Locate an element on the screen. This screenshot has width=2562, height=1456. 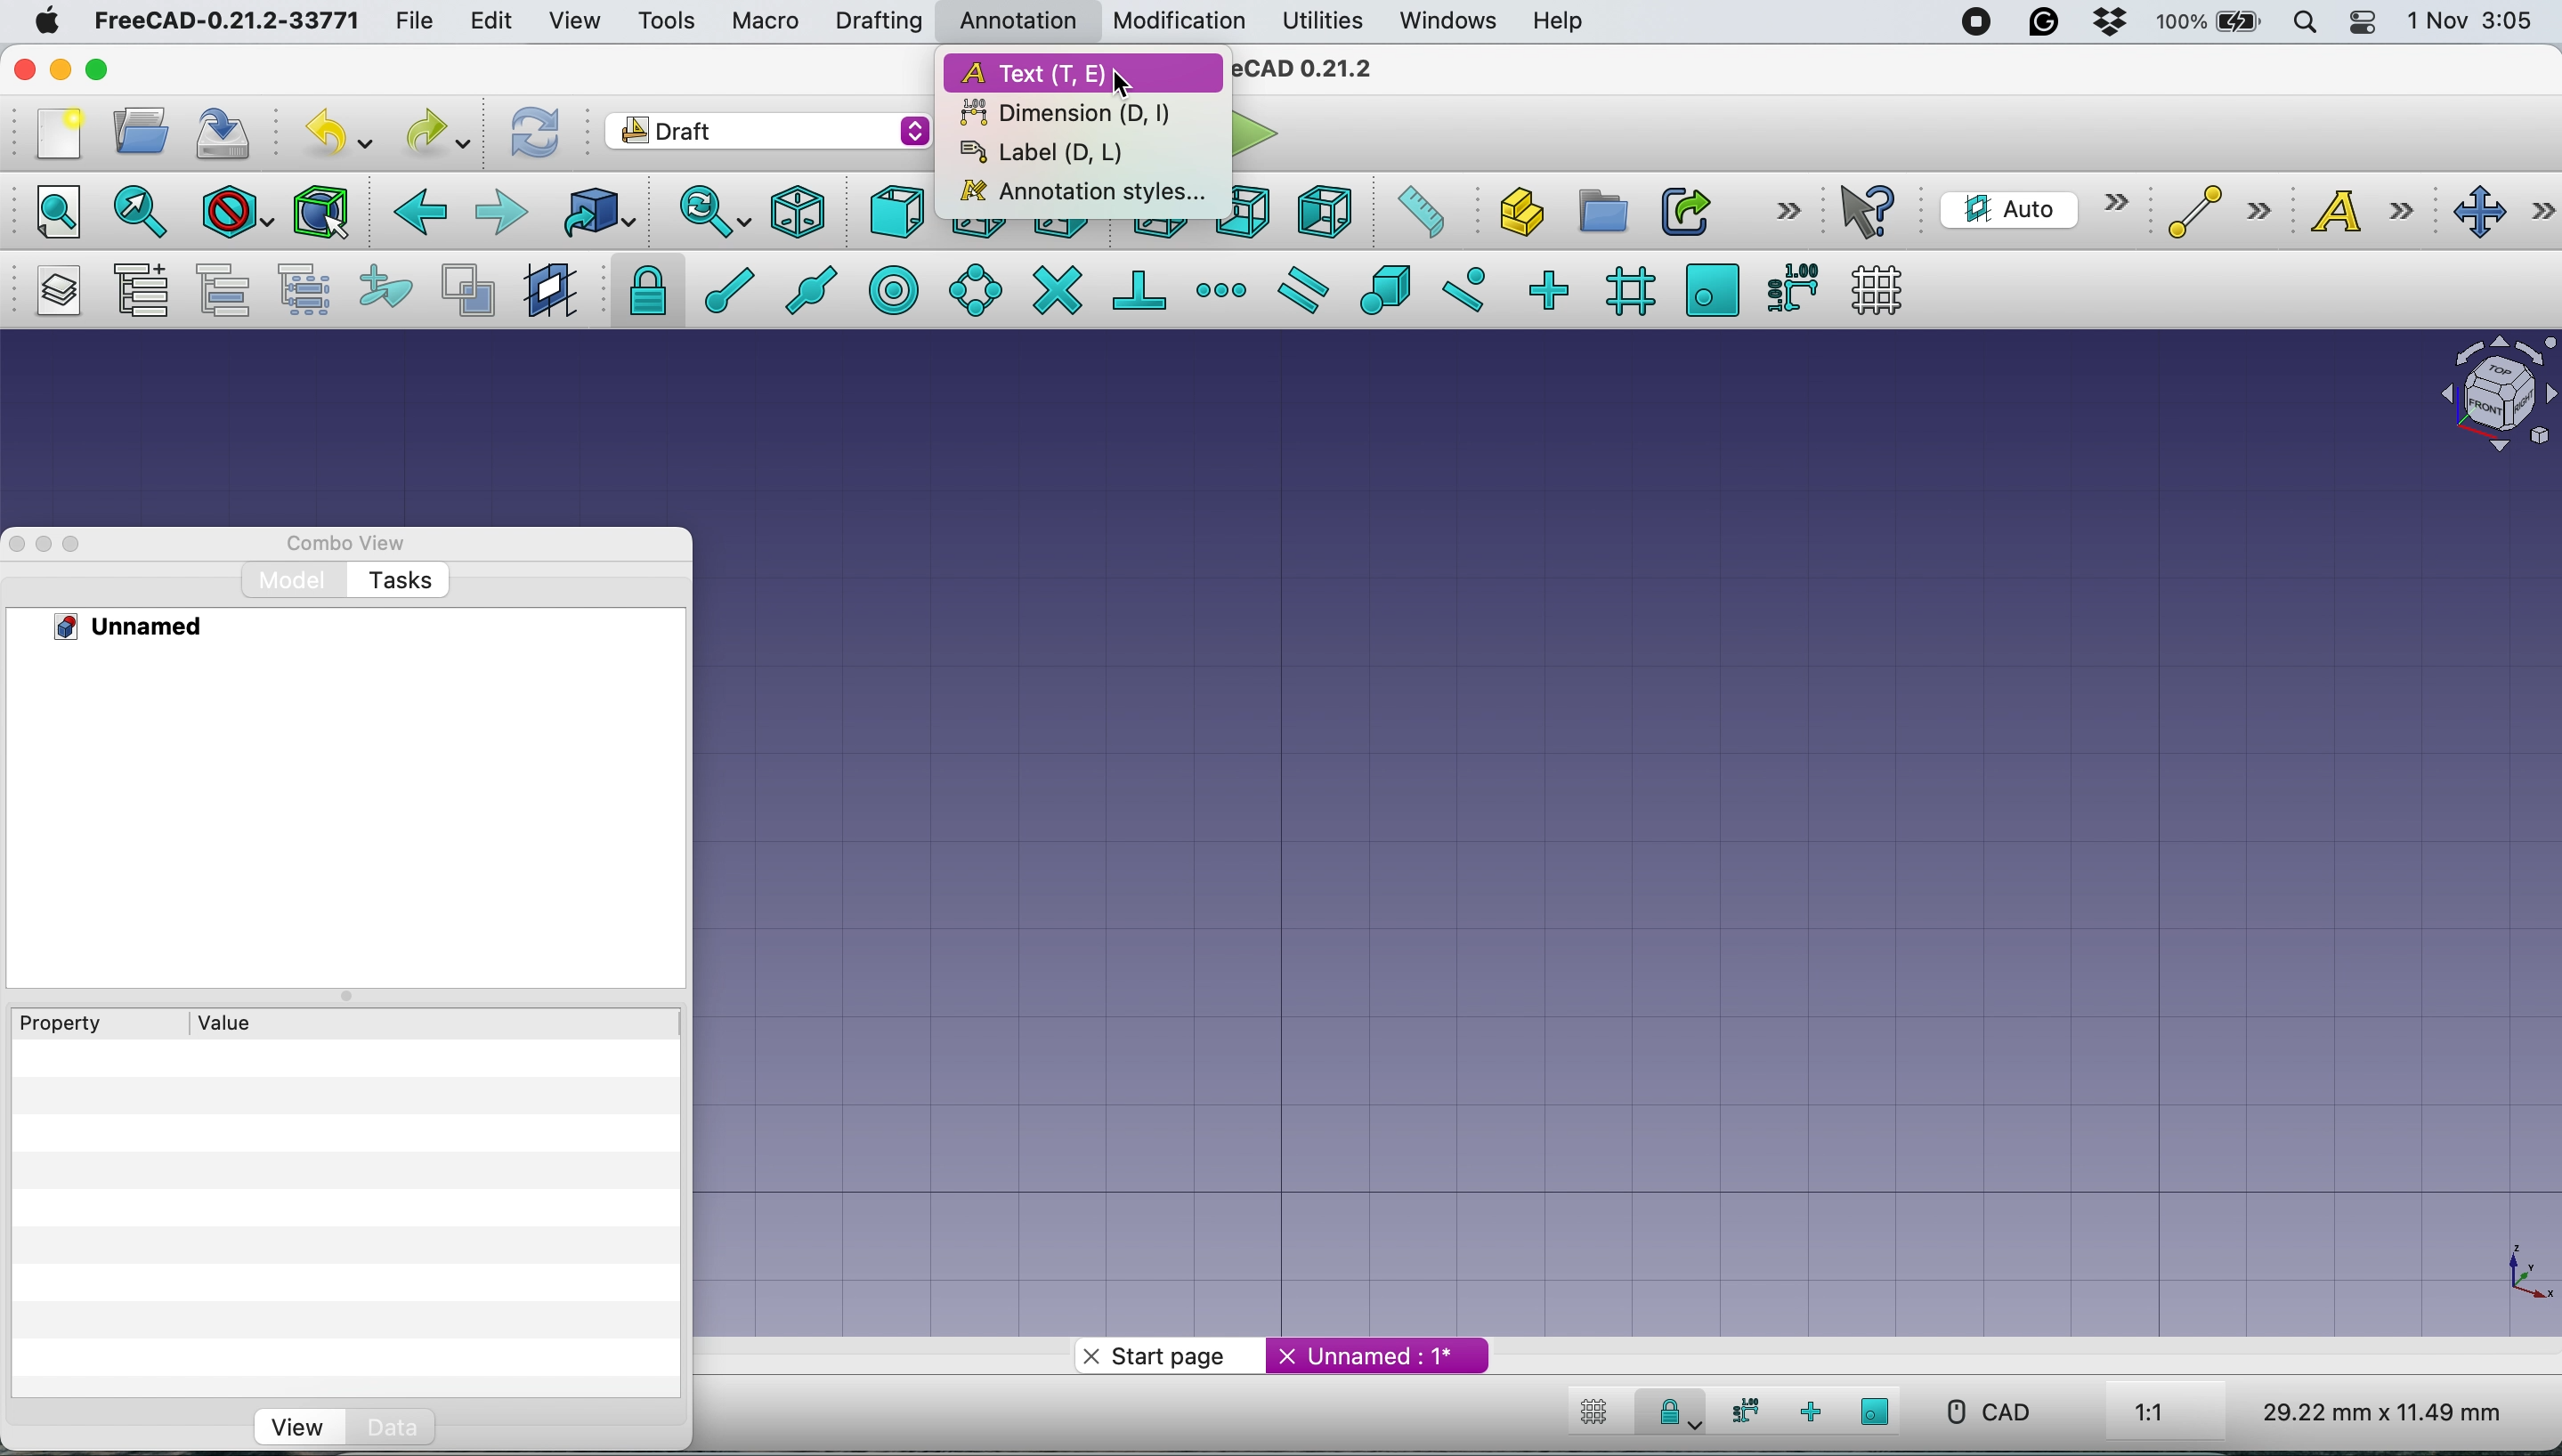
backward is located at coordinates (410, 212).